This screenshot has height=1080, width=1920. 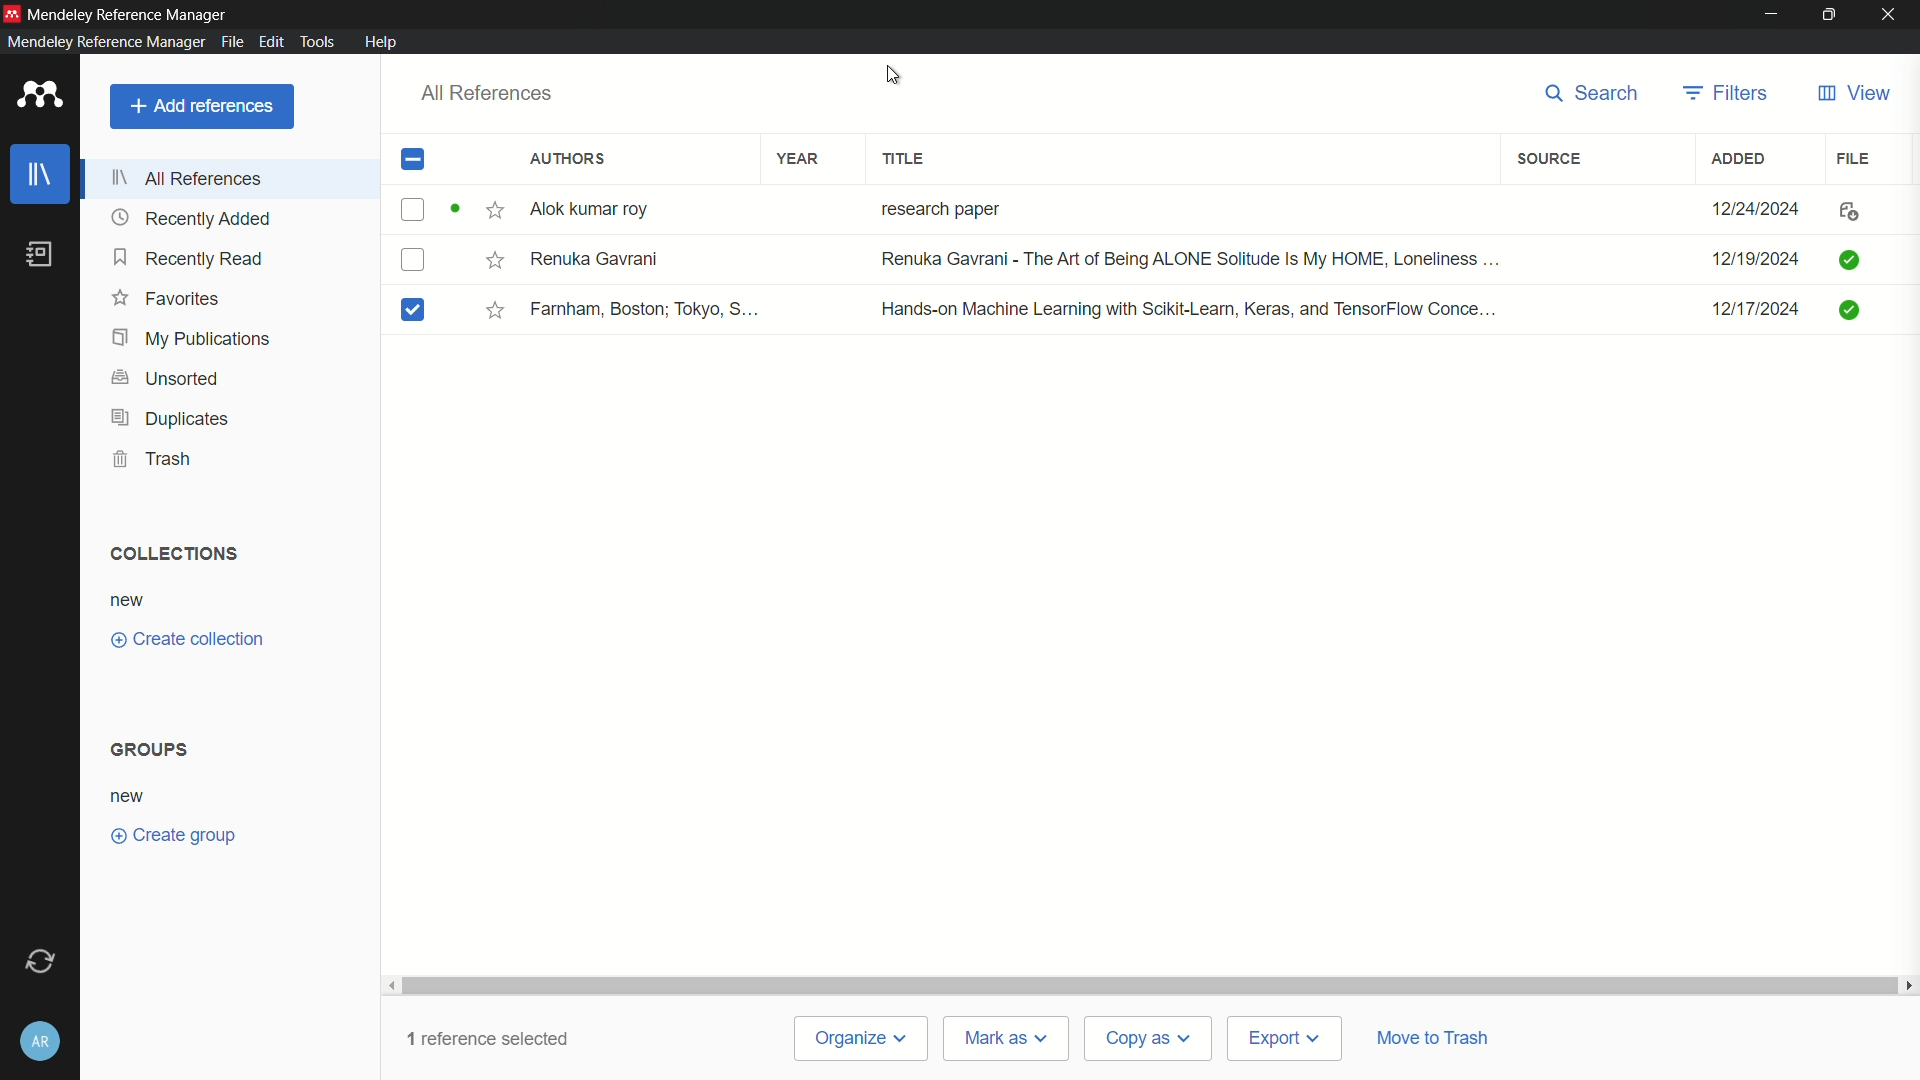 I want to click on source, so click(x=1552, y=159).